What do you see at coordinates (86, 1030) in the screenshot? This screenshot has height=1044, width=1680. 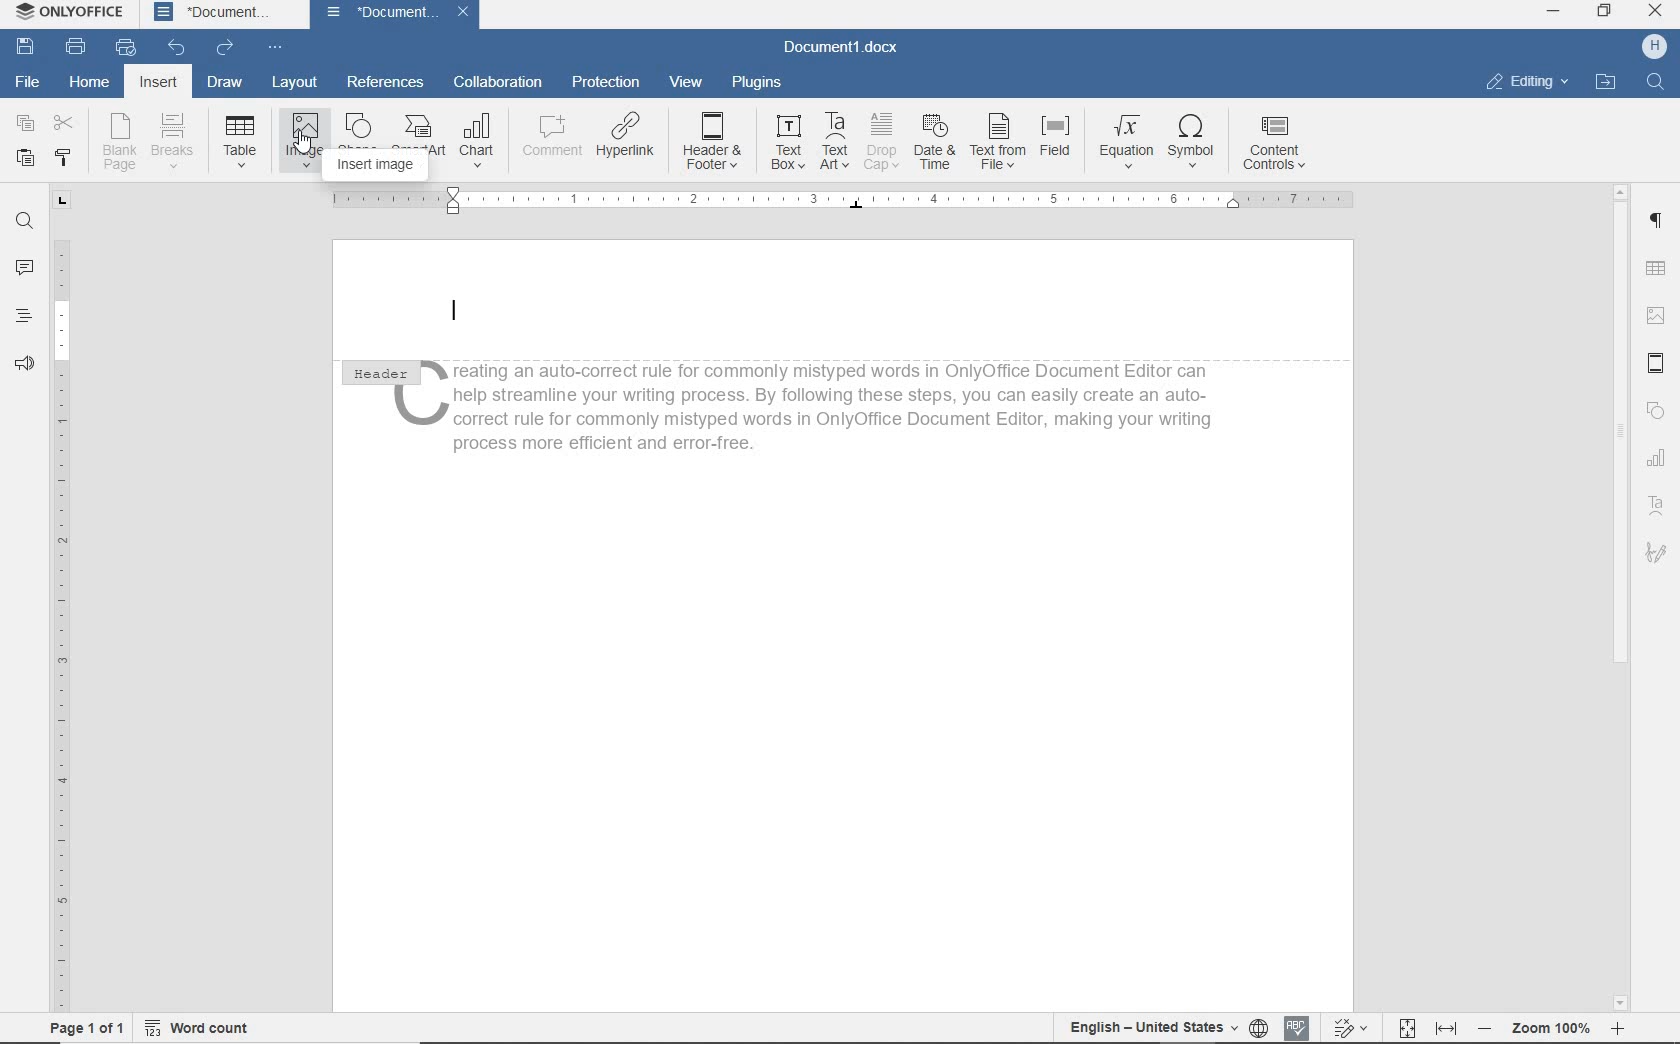 I see `page 1 of 1` at bounding box center [86, 1030].